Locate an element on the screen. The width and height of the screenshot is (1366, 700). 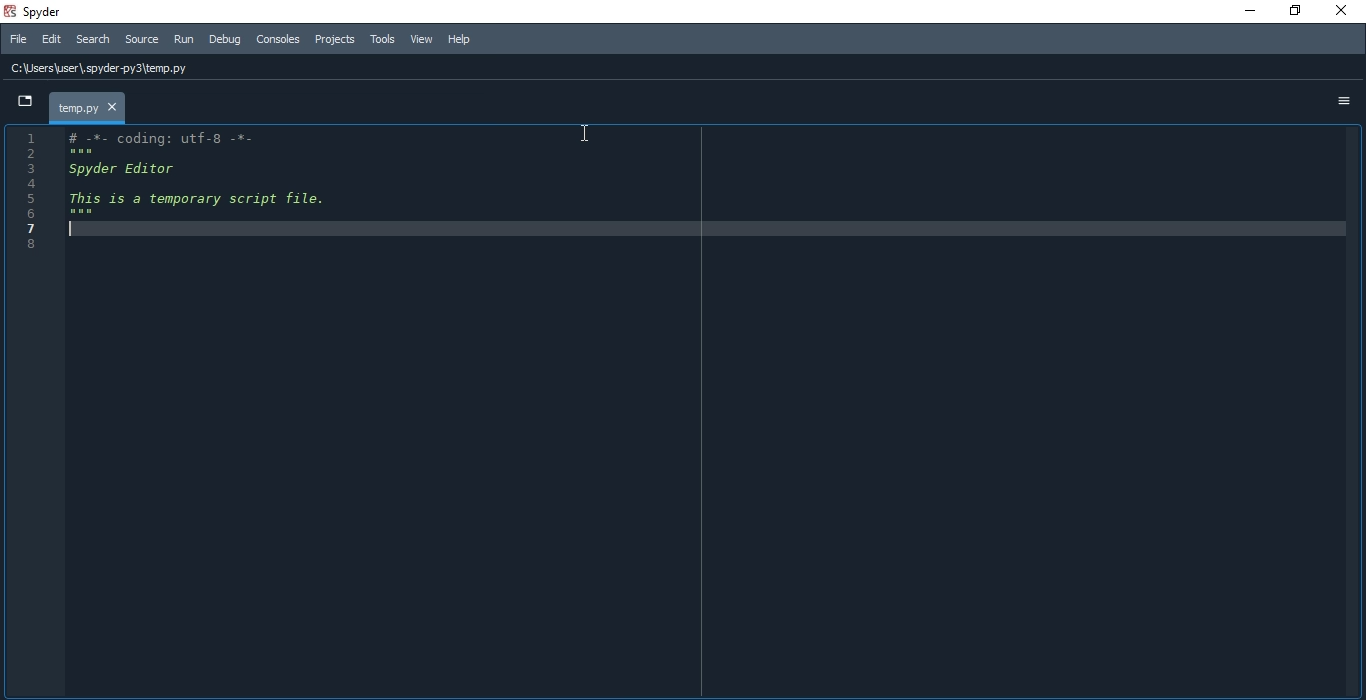
7 is located at coordinates (37, 227).